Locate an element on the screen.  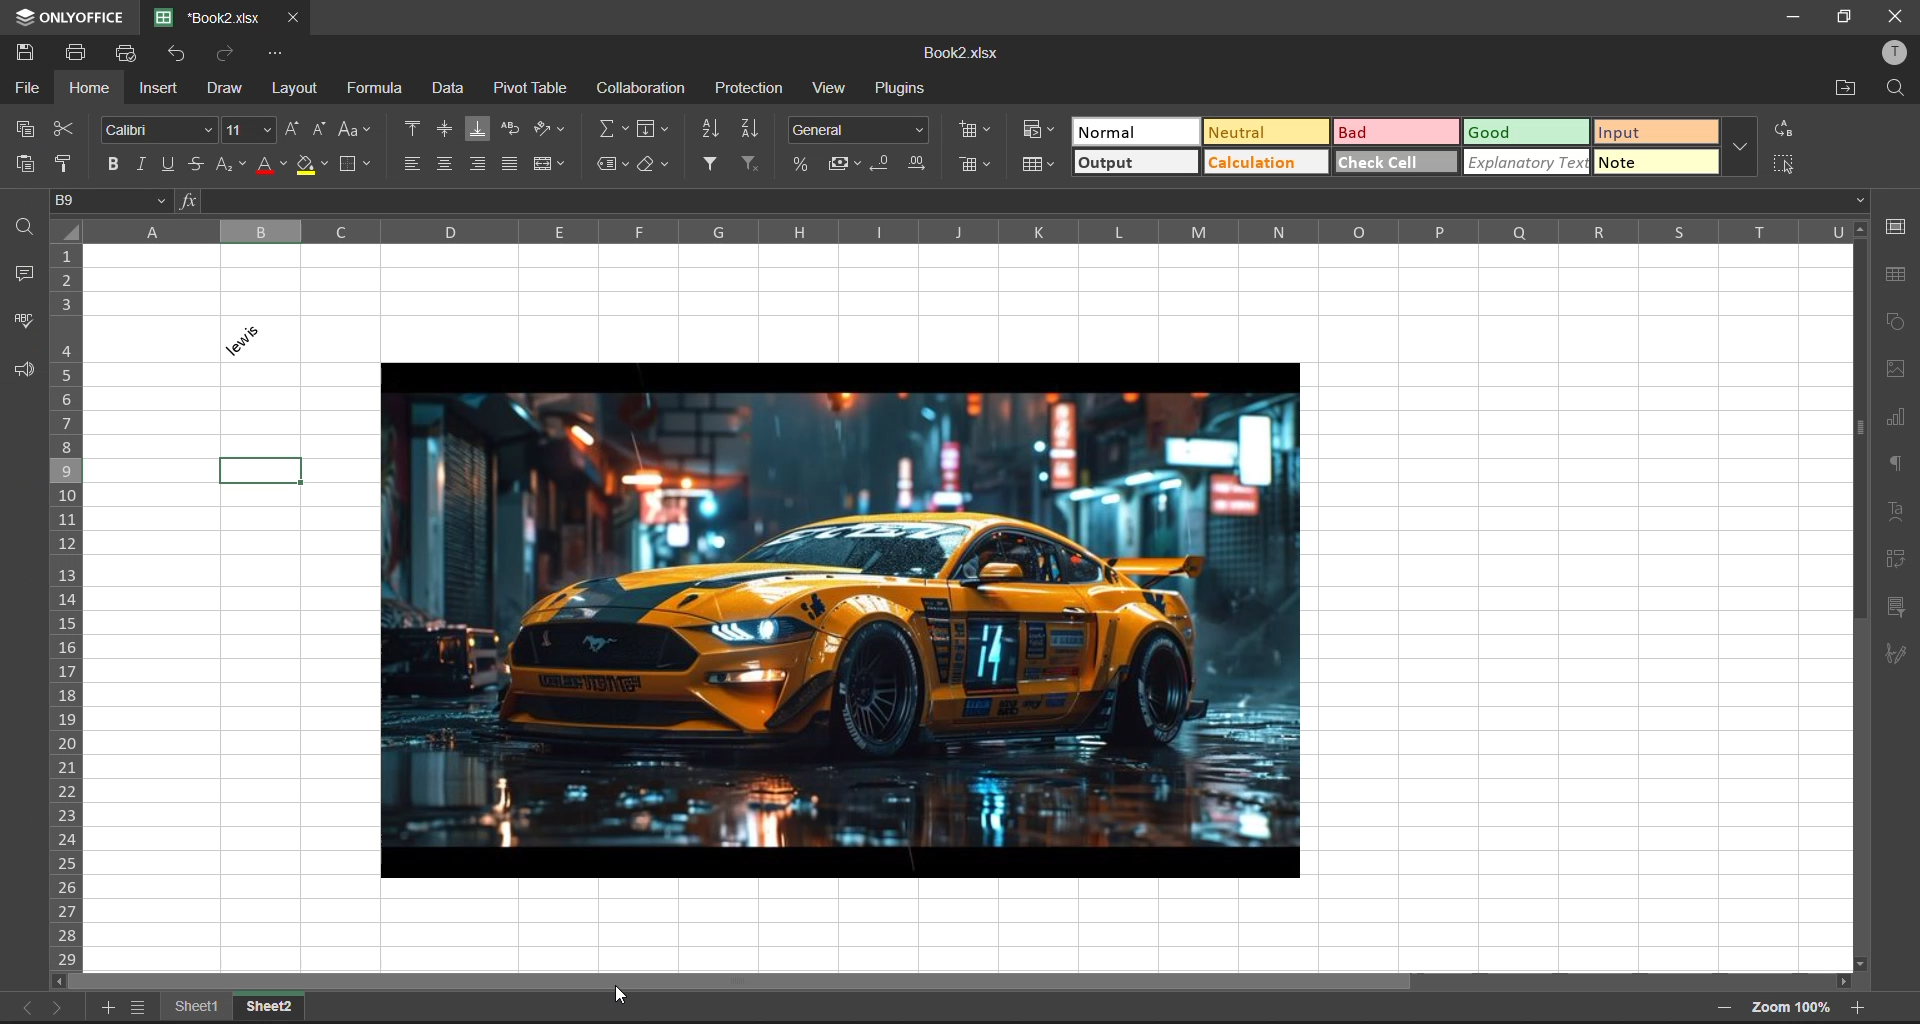
merge and center is located at coordinates (555, 163).